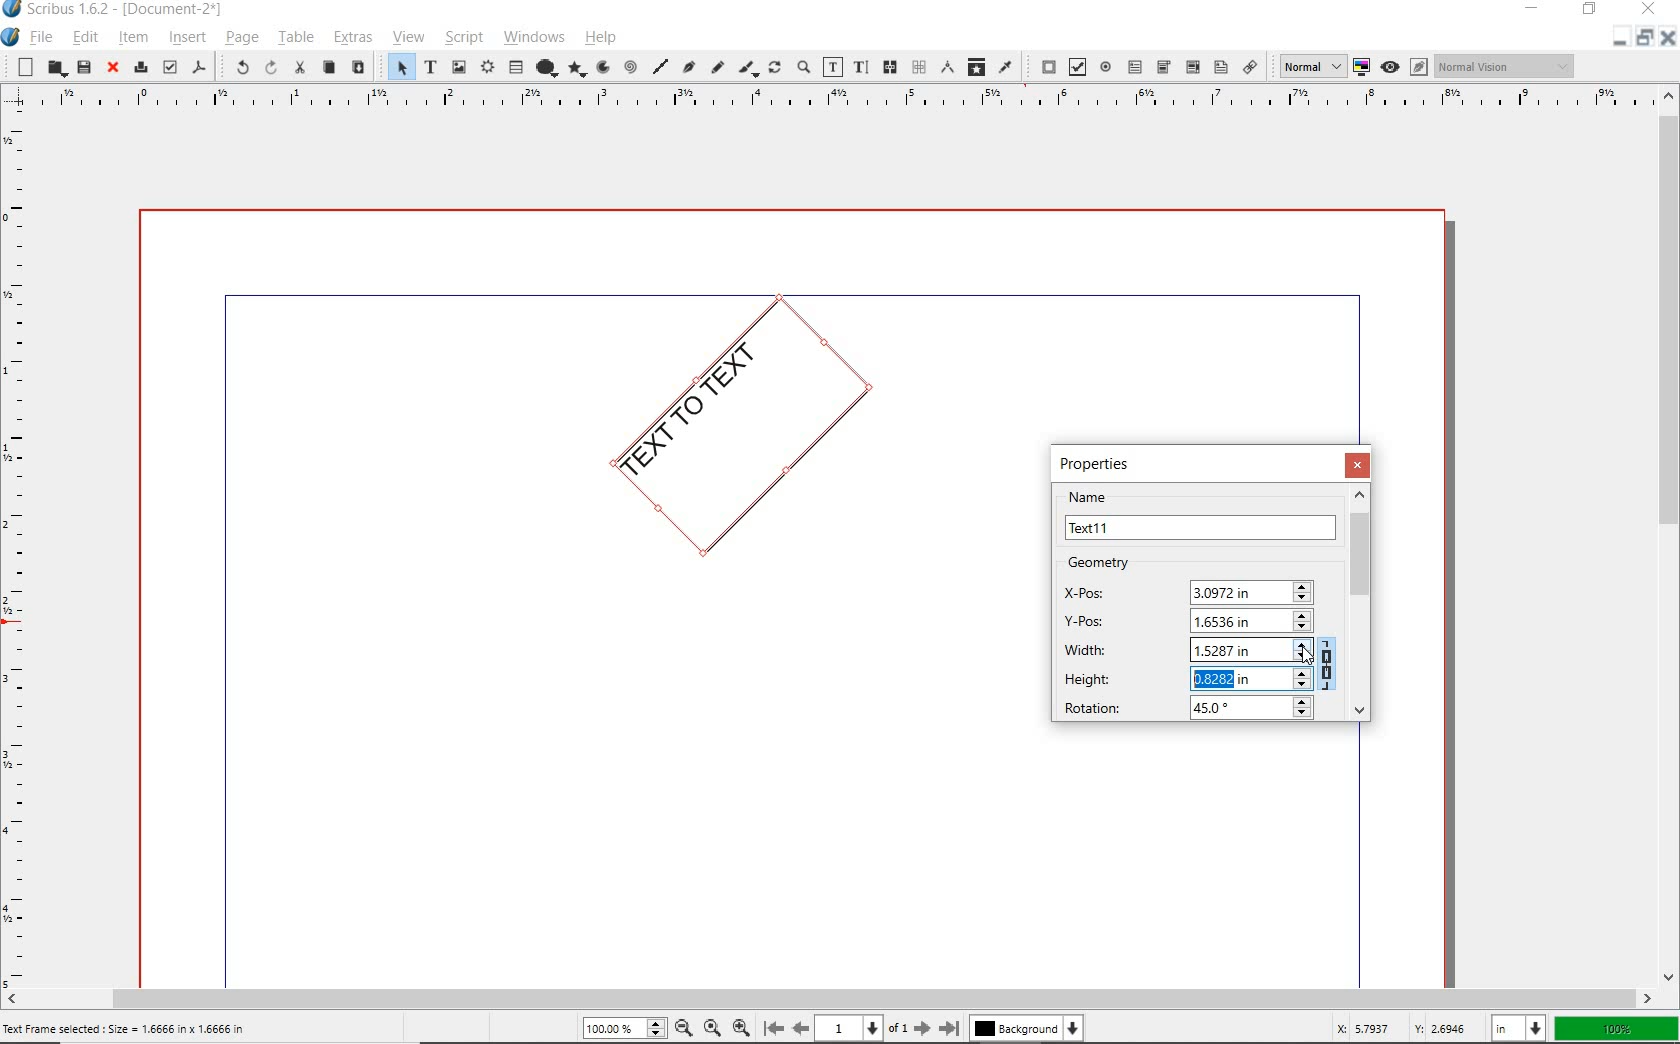 Image resolution: width=1680 pixels, height=1044 pixels. Describe the element at coordinates (1647, 41) in the screenshot. I see `restore` at that location.